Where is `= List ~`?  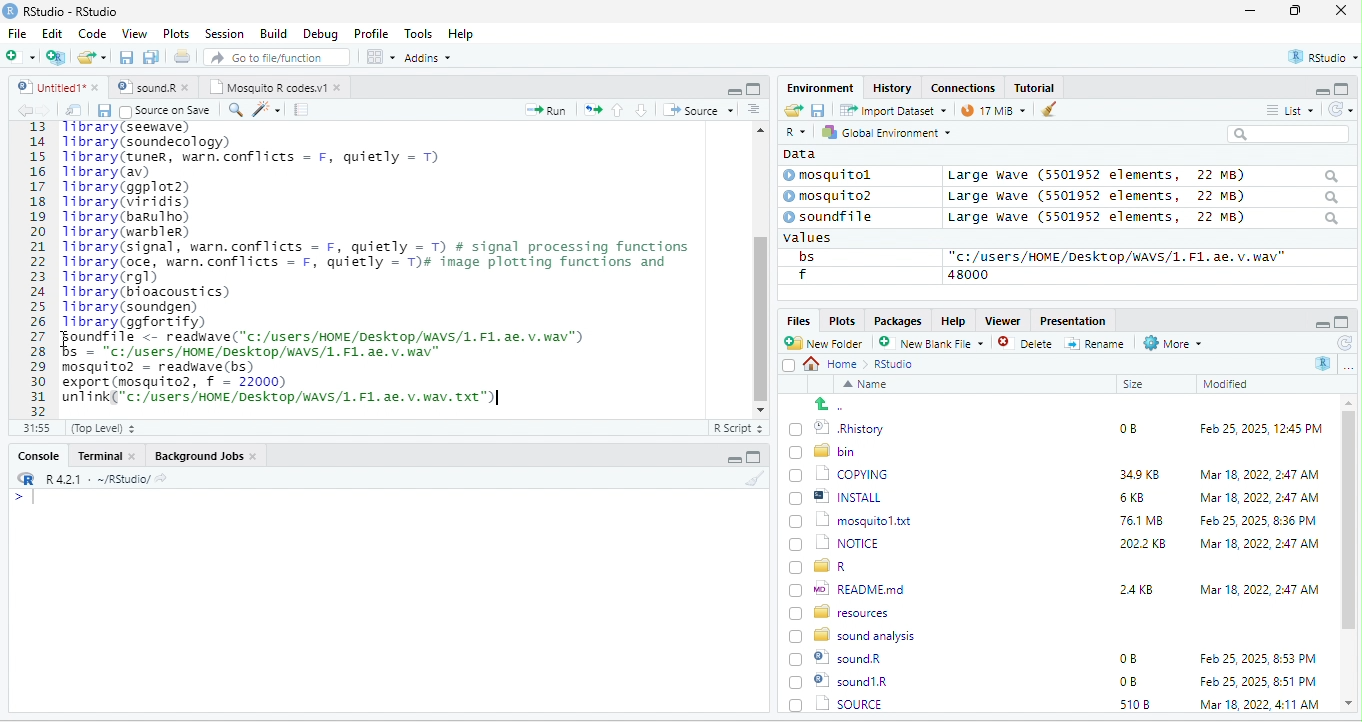
= List ~ is located at coordinates (1286, 110).